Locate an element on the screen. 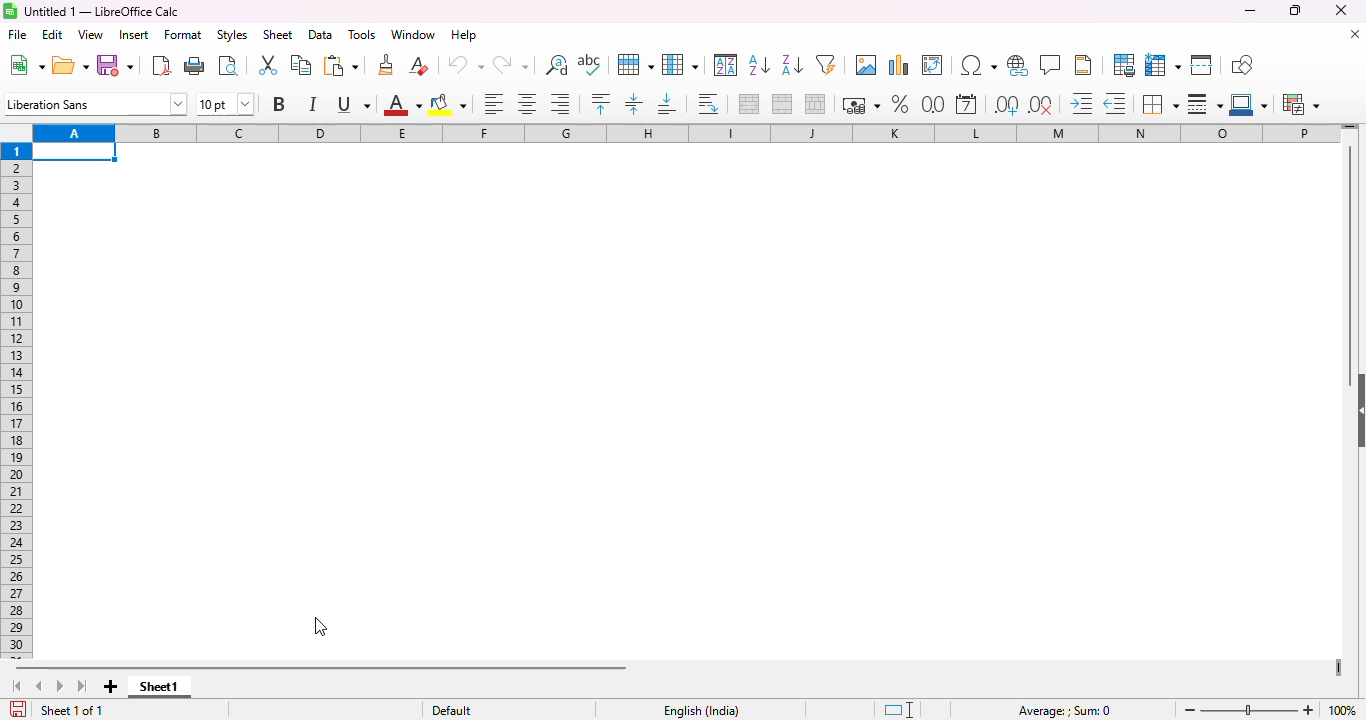 The height and width of the screenshot is (720, 1366). format is located at coordinates (183, 35).